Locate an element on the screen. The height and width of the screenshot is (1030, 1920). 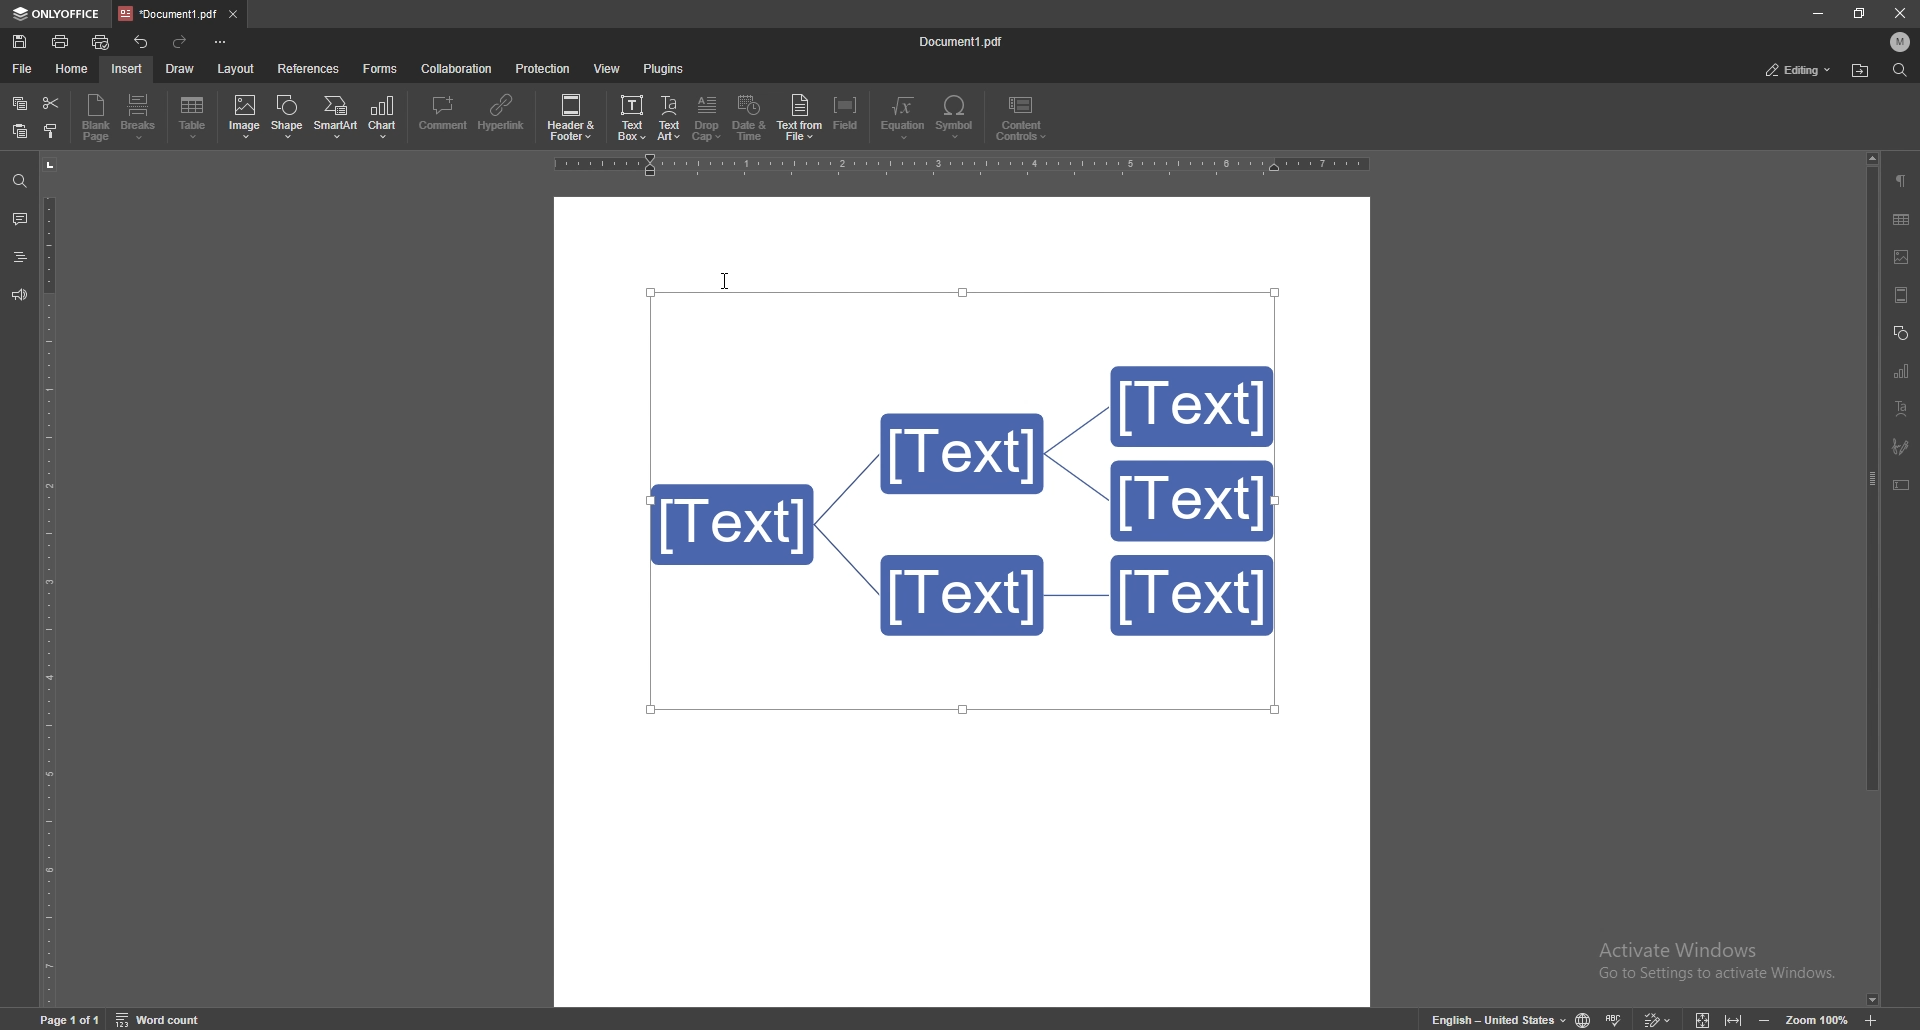
text from field is located at coordinates (800, 116).